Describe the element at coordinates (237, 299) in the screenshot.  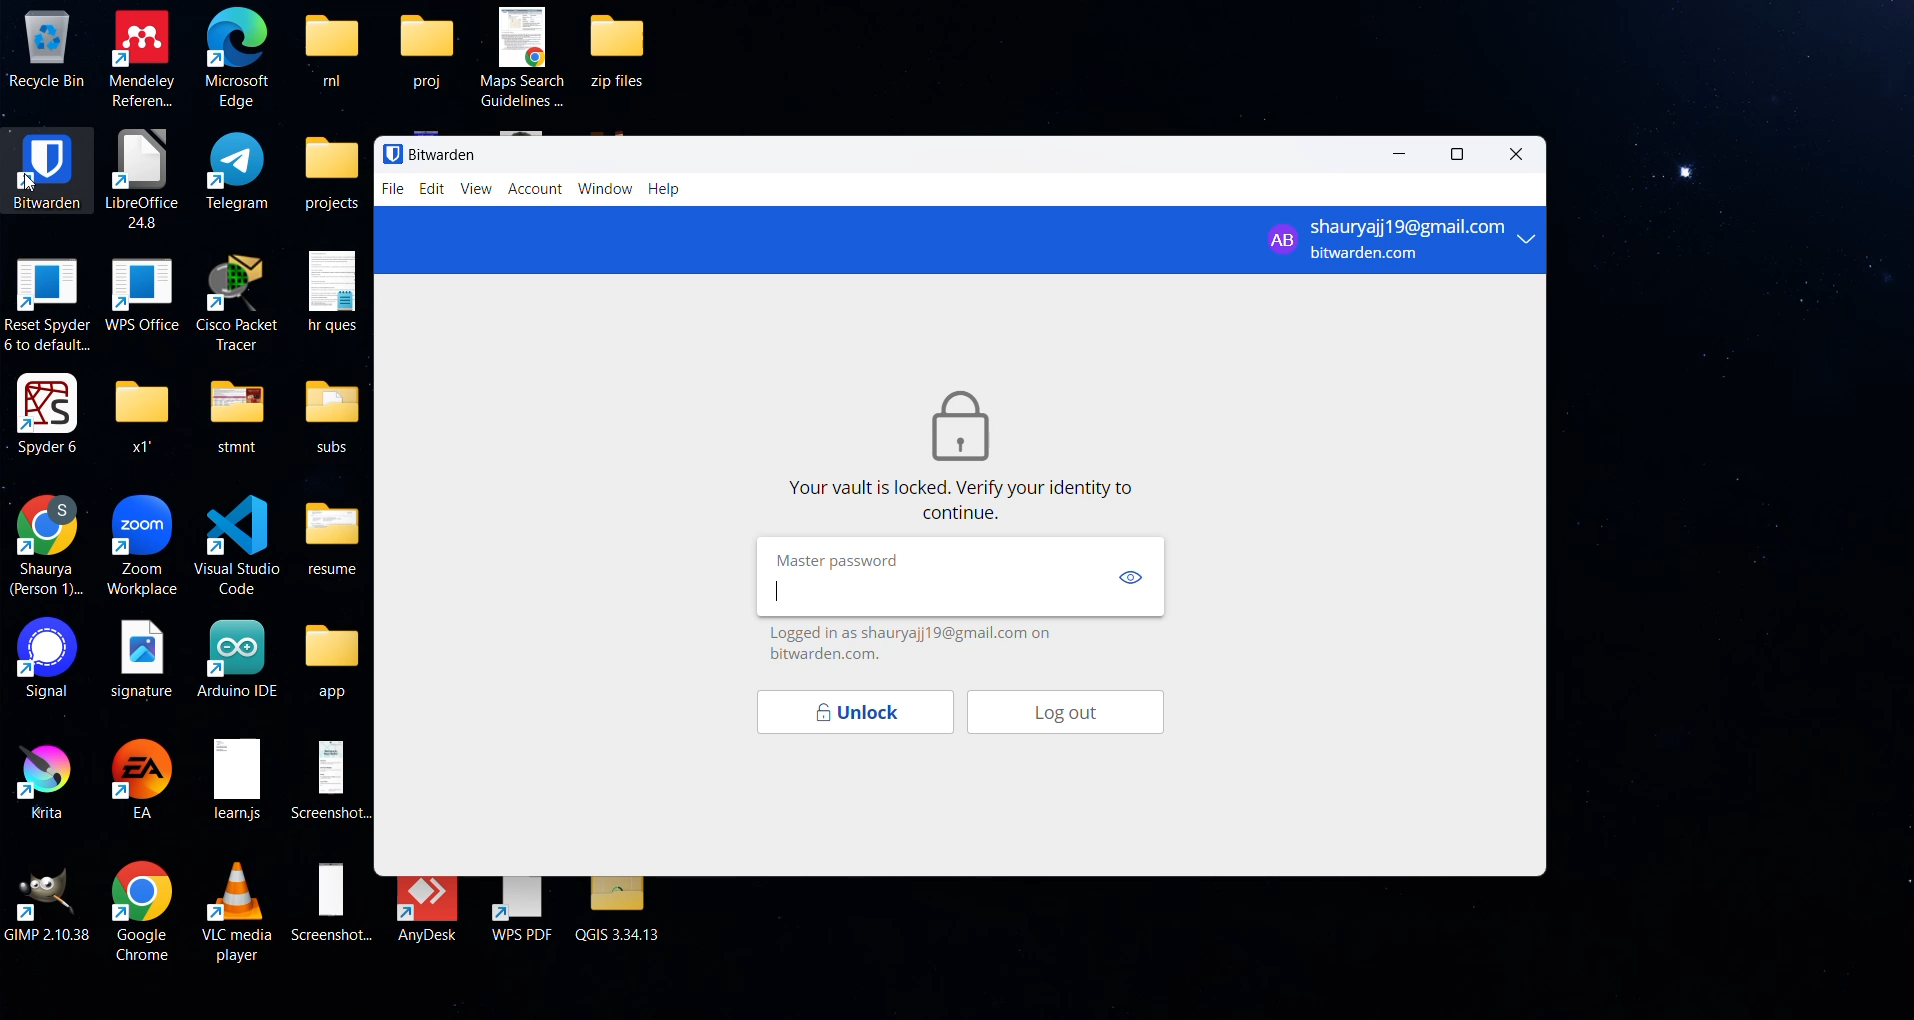
I see `Cisco Packet Tracer` at that location.